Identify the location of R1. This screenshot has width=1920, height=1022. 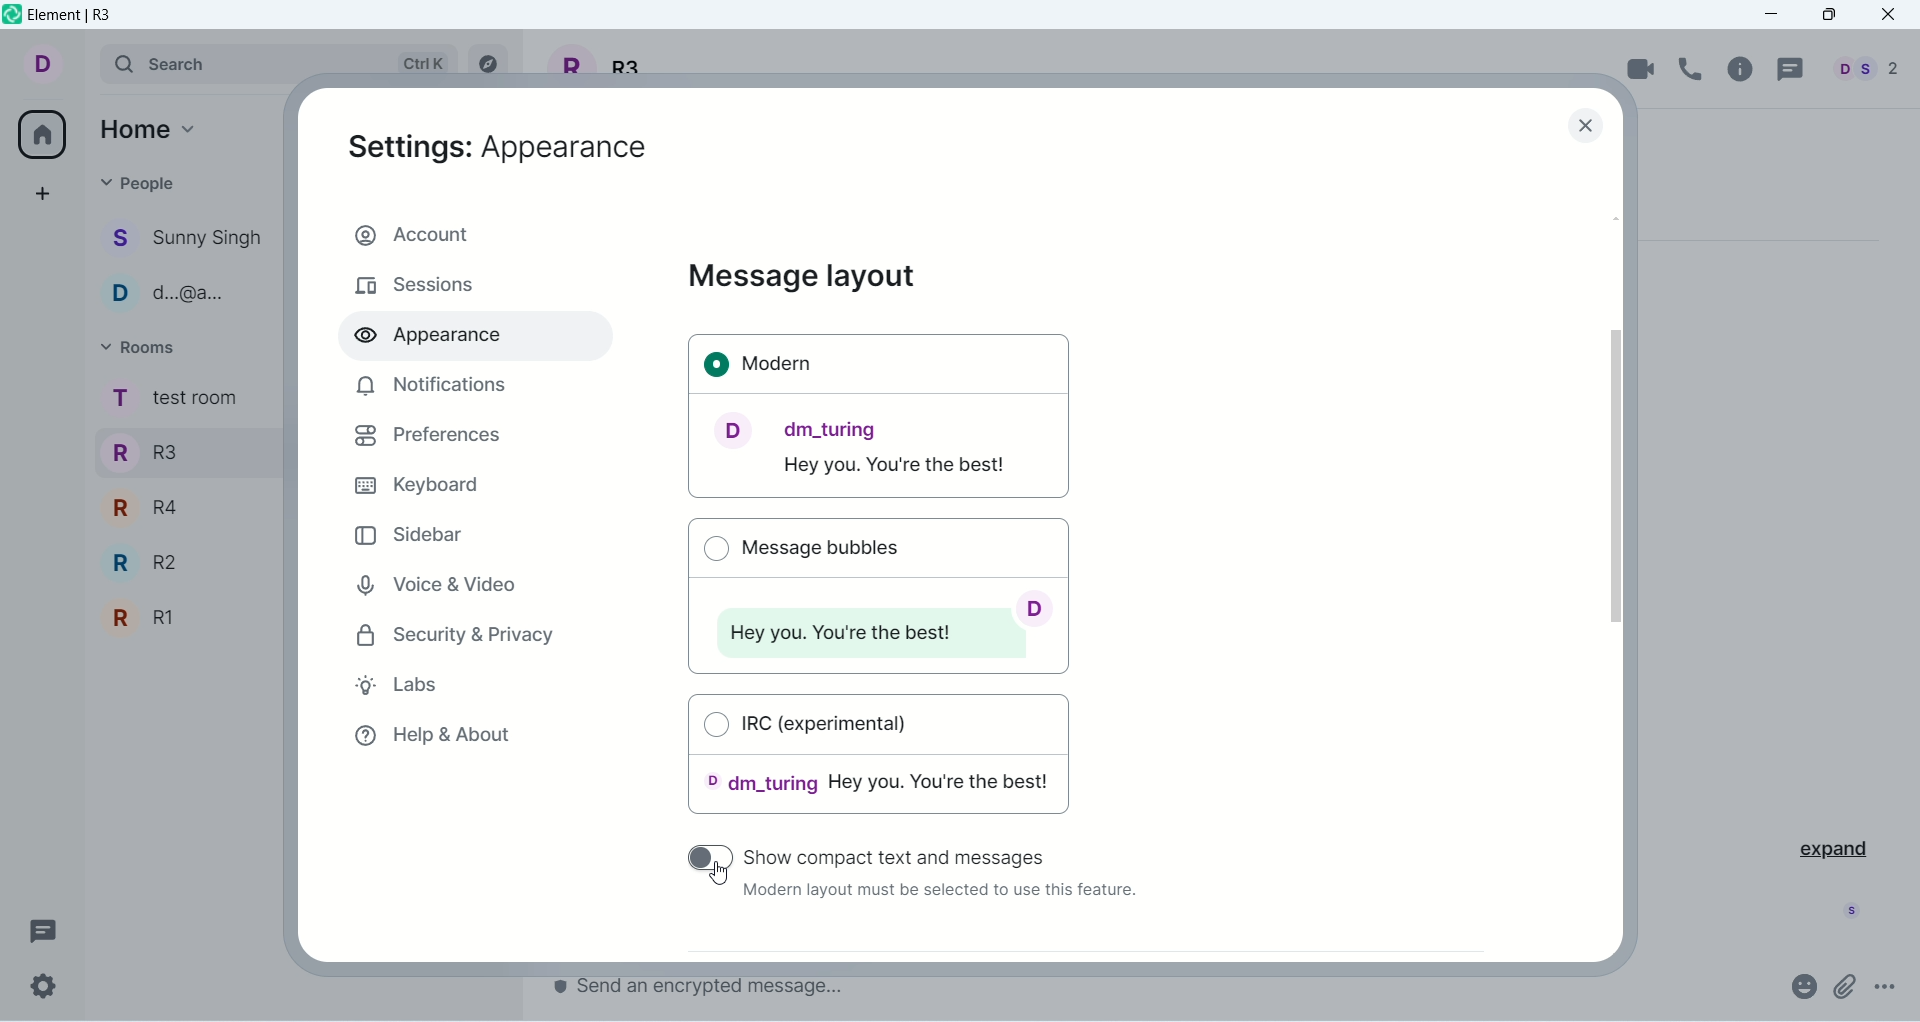
(184, 620).